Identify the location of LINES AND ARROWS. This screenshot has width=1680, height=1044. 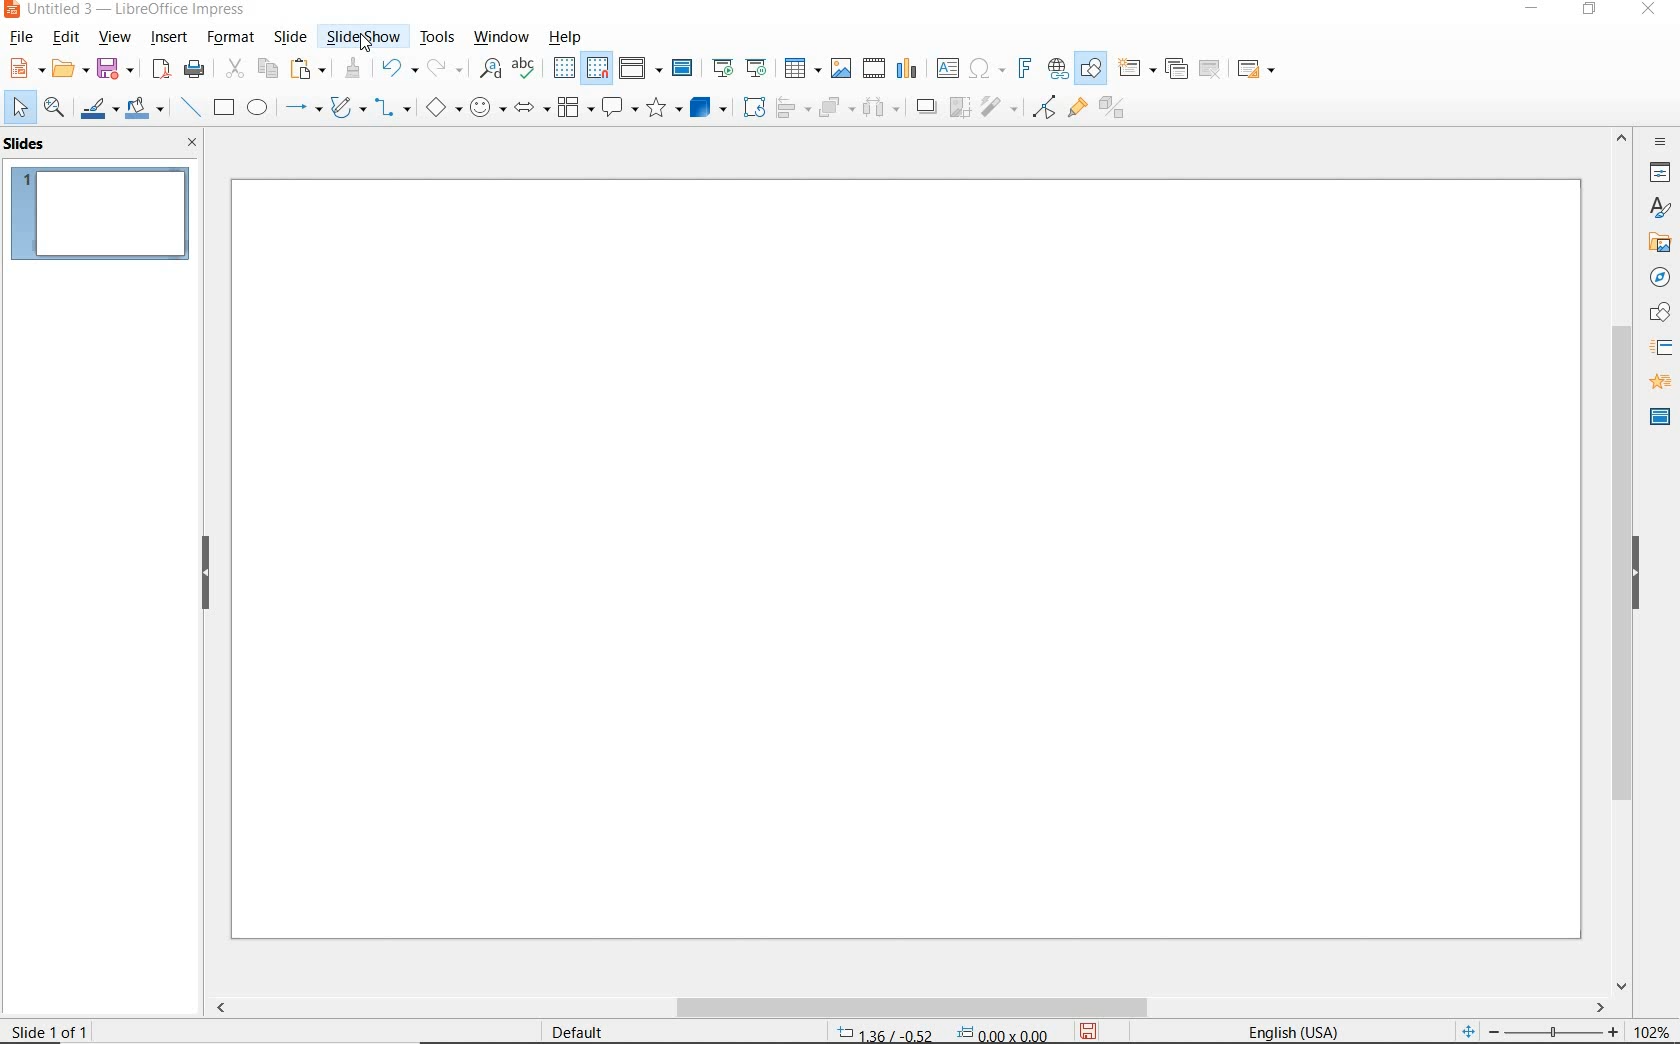
(304, 109).